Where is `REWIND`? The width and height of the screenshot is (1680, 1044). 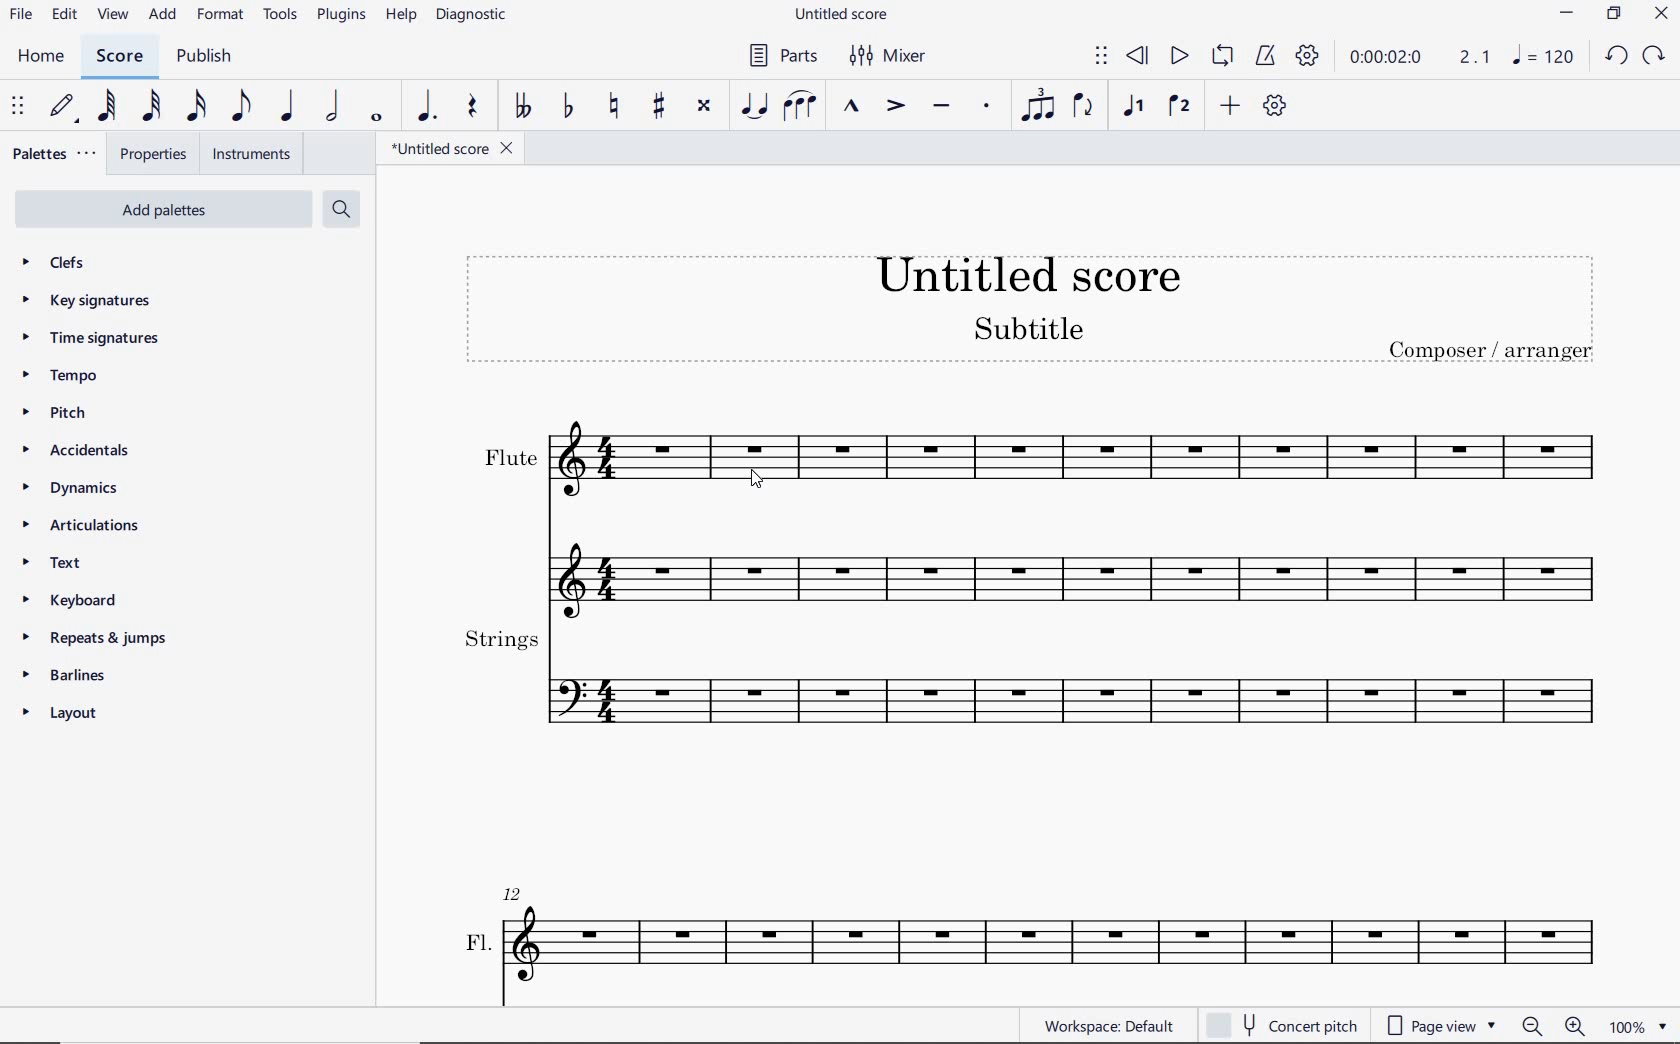
REWIND is located at coordinates (1138, 57).